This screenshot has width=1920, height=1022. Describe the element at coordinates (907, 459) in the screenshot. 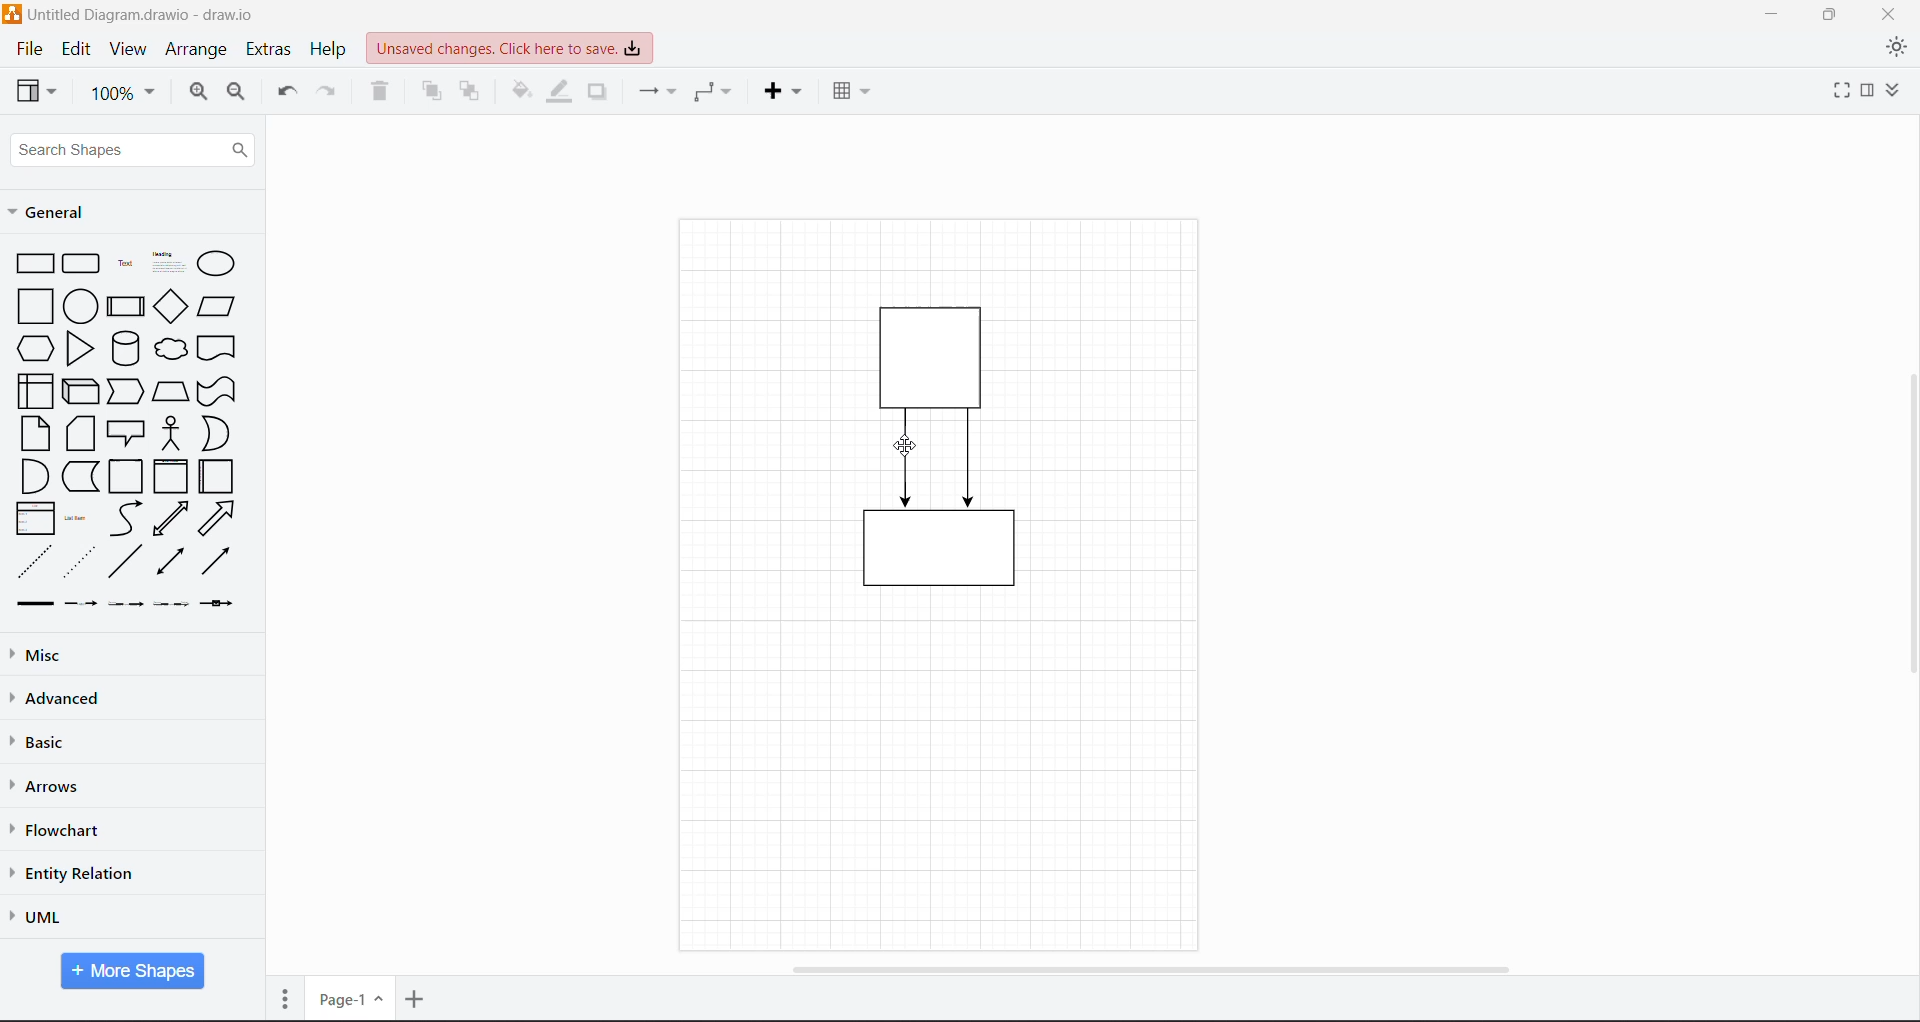

I see `Directional Connector` at that location.